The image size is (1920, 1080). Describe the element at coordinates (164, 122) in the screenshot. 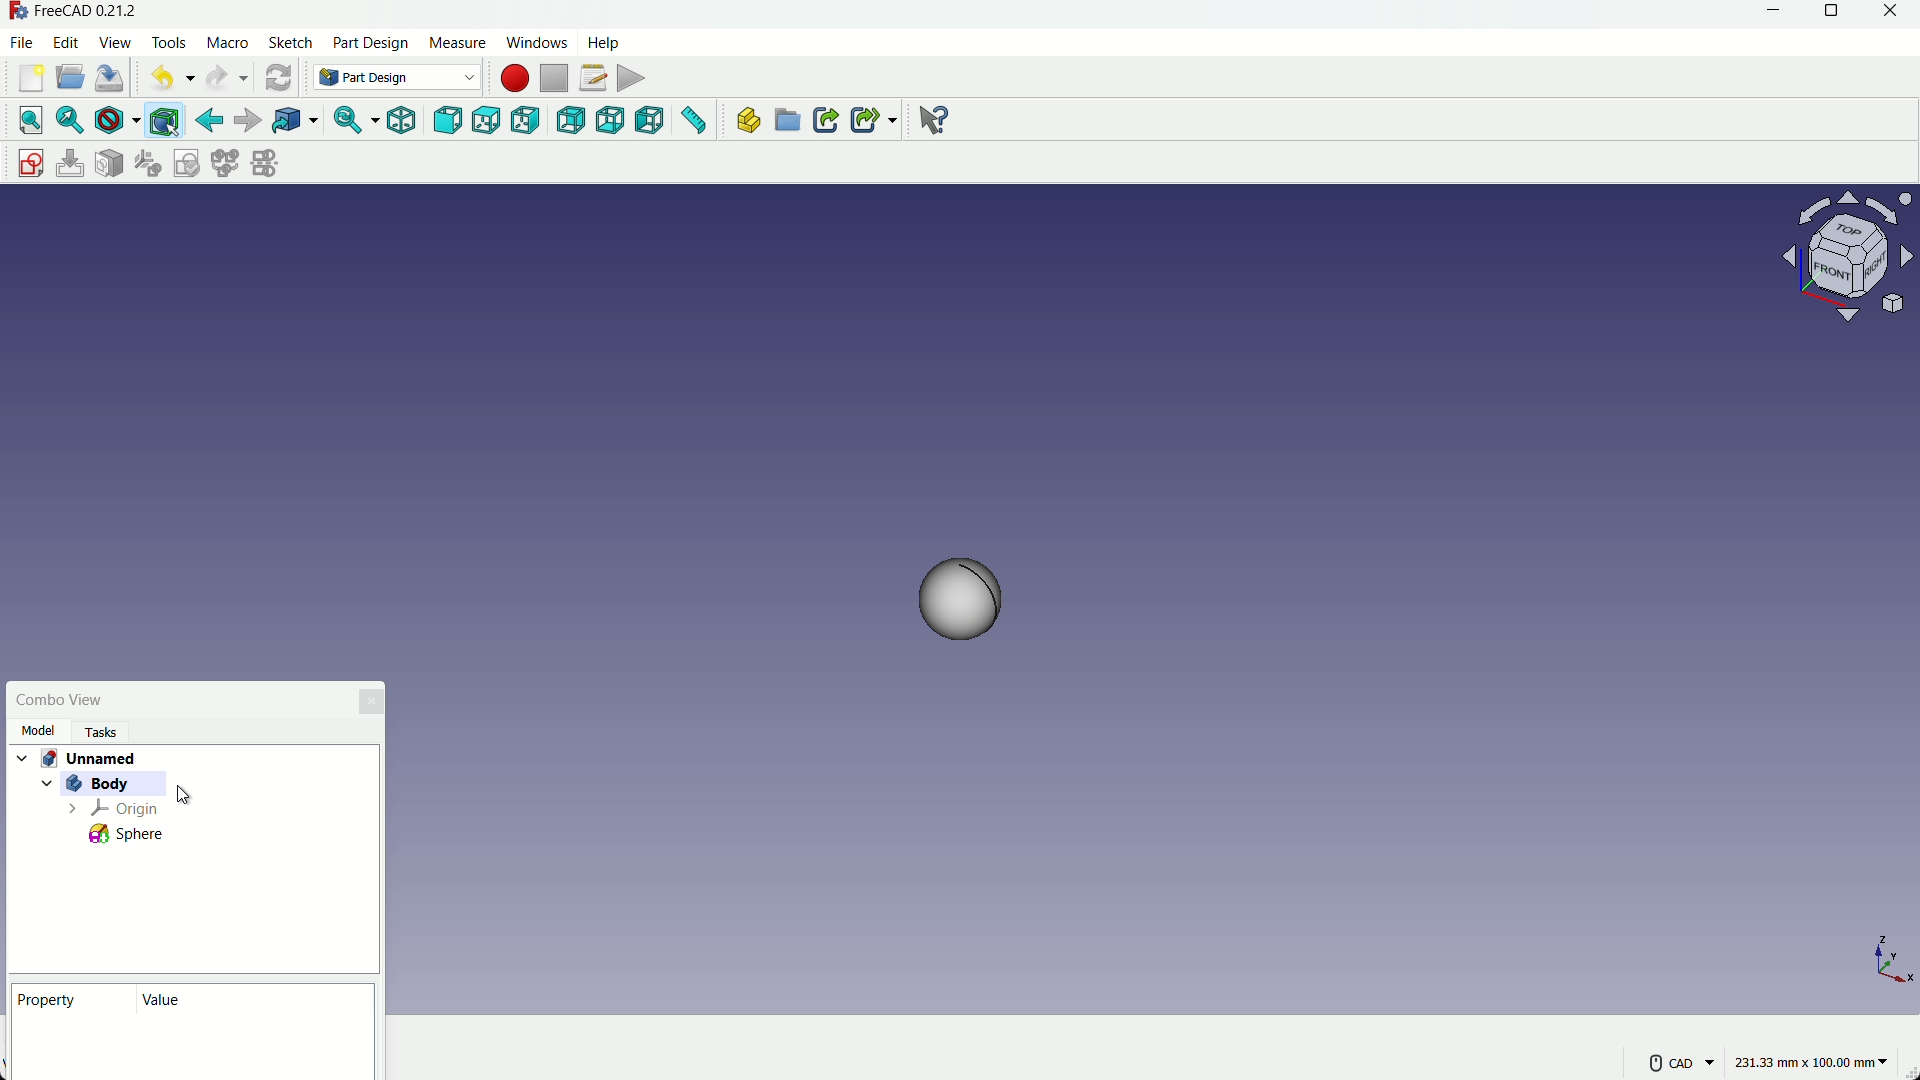

I see `bounding box` at that location.